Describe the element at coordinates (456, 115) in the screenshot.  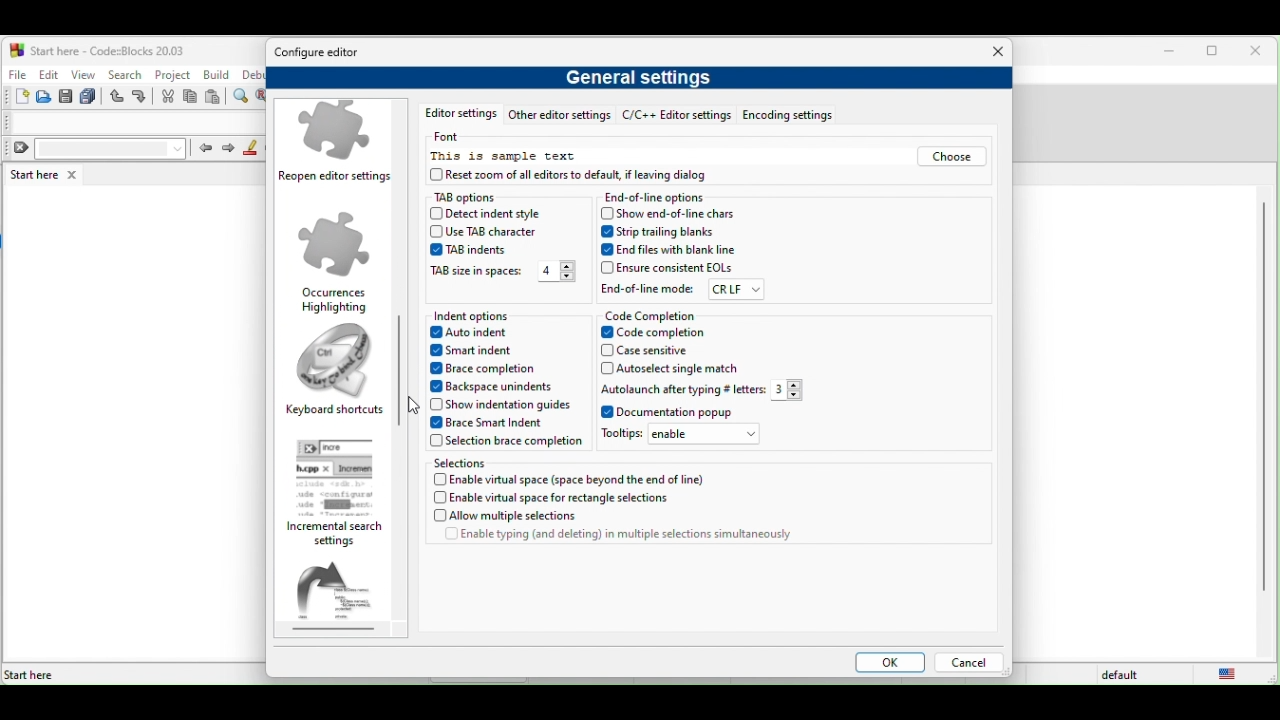
I see `editor setting` at that location.